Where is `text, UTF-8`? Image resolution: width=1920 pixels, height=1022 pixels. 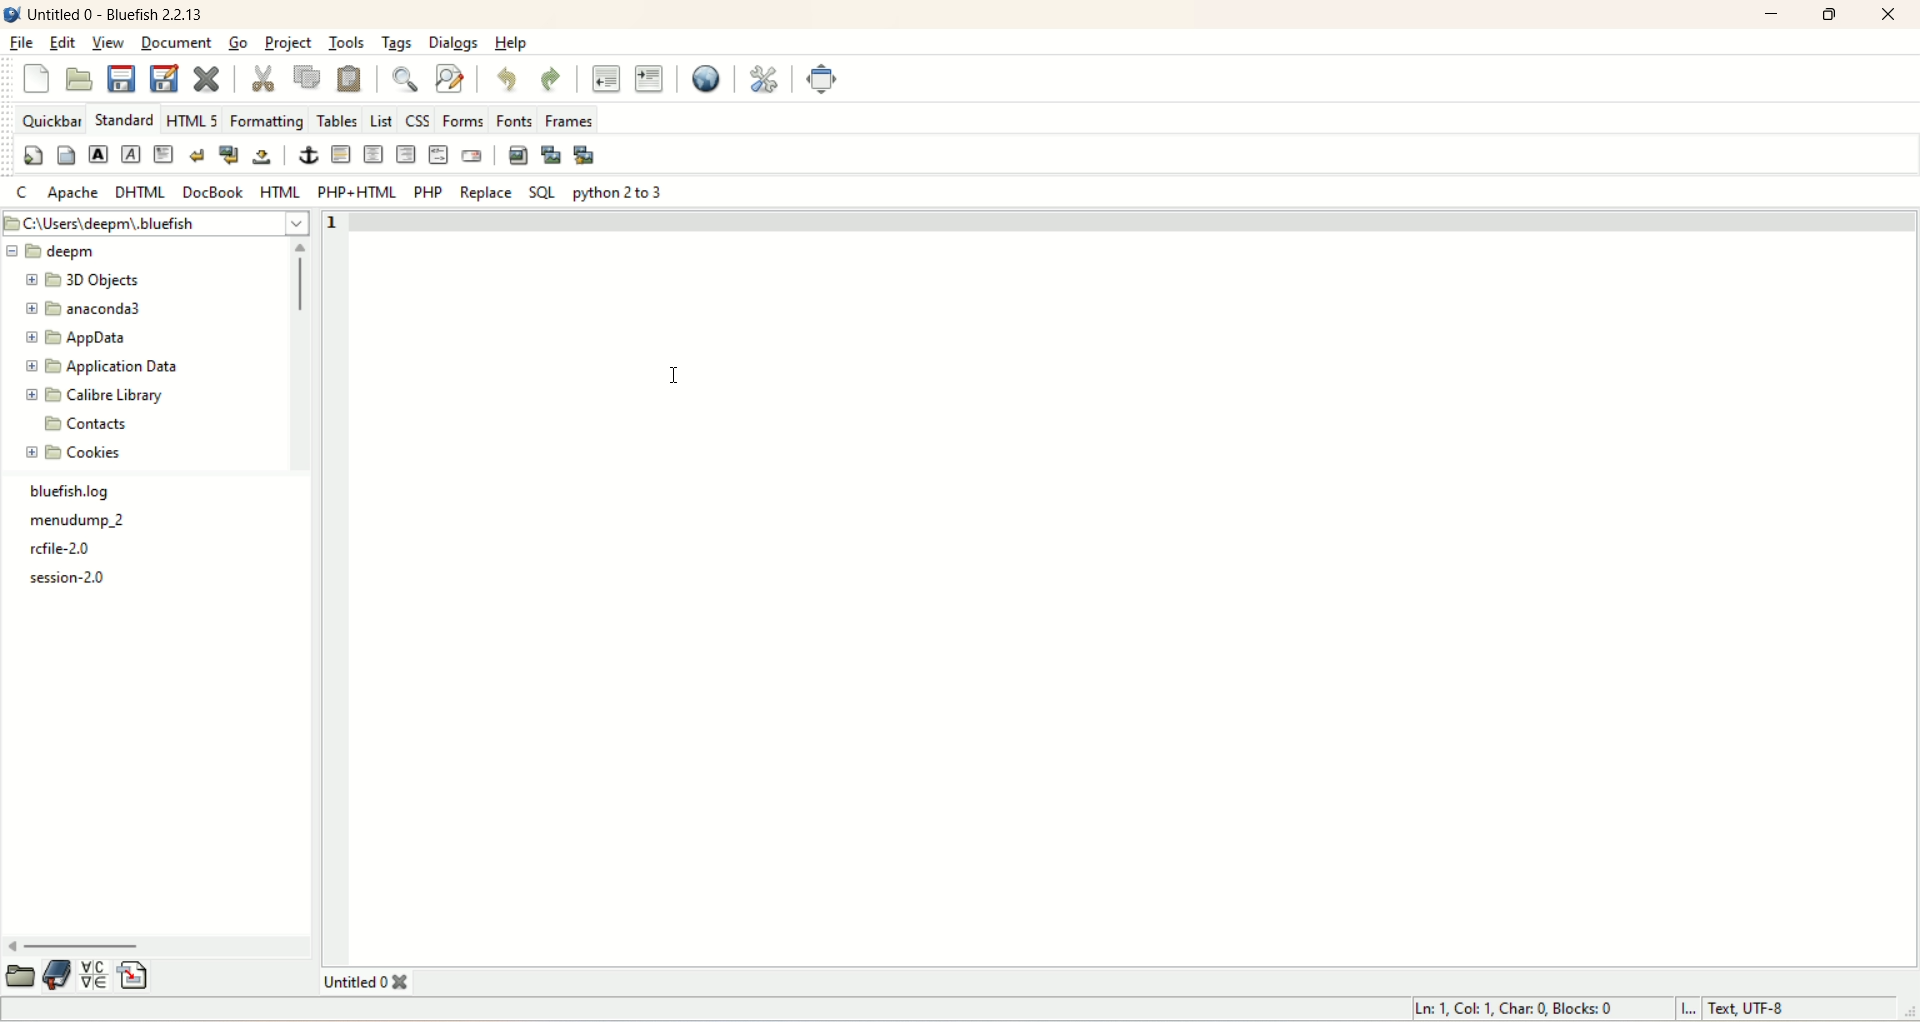
text, UTF-8 is located at coordinates (1760, 1010).